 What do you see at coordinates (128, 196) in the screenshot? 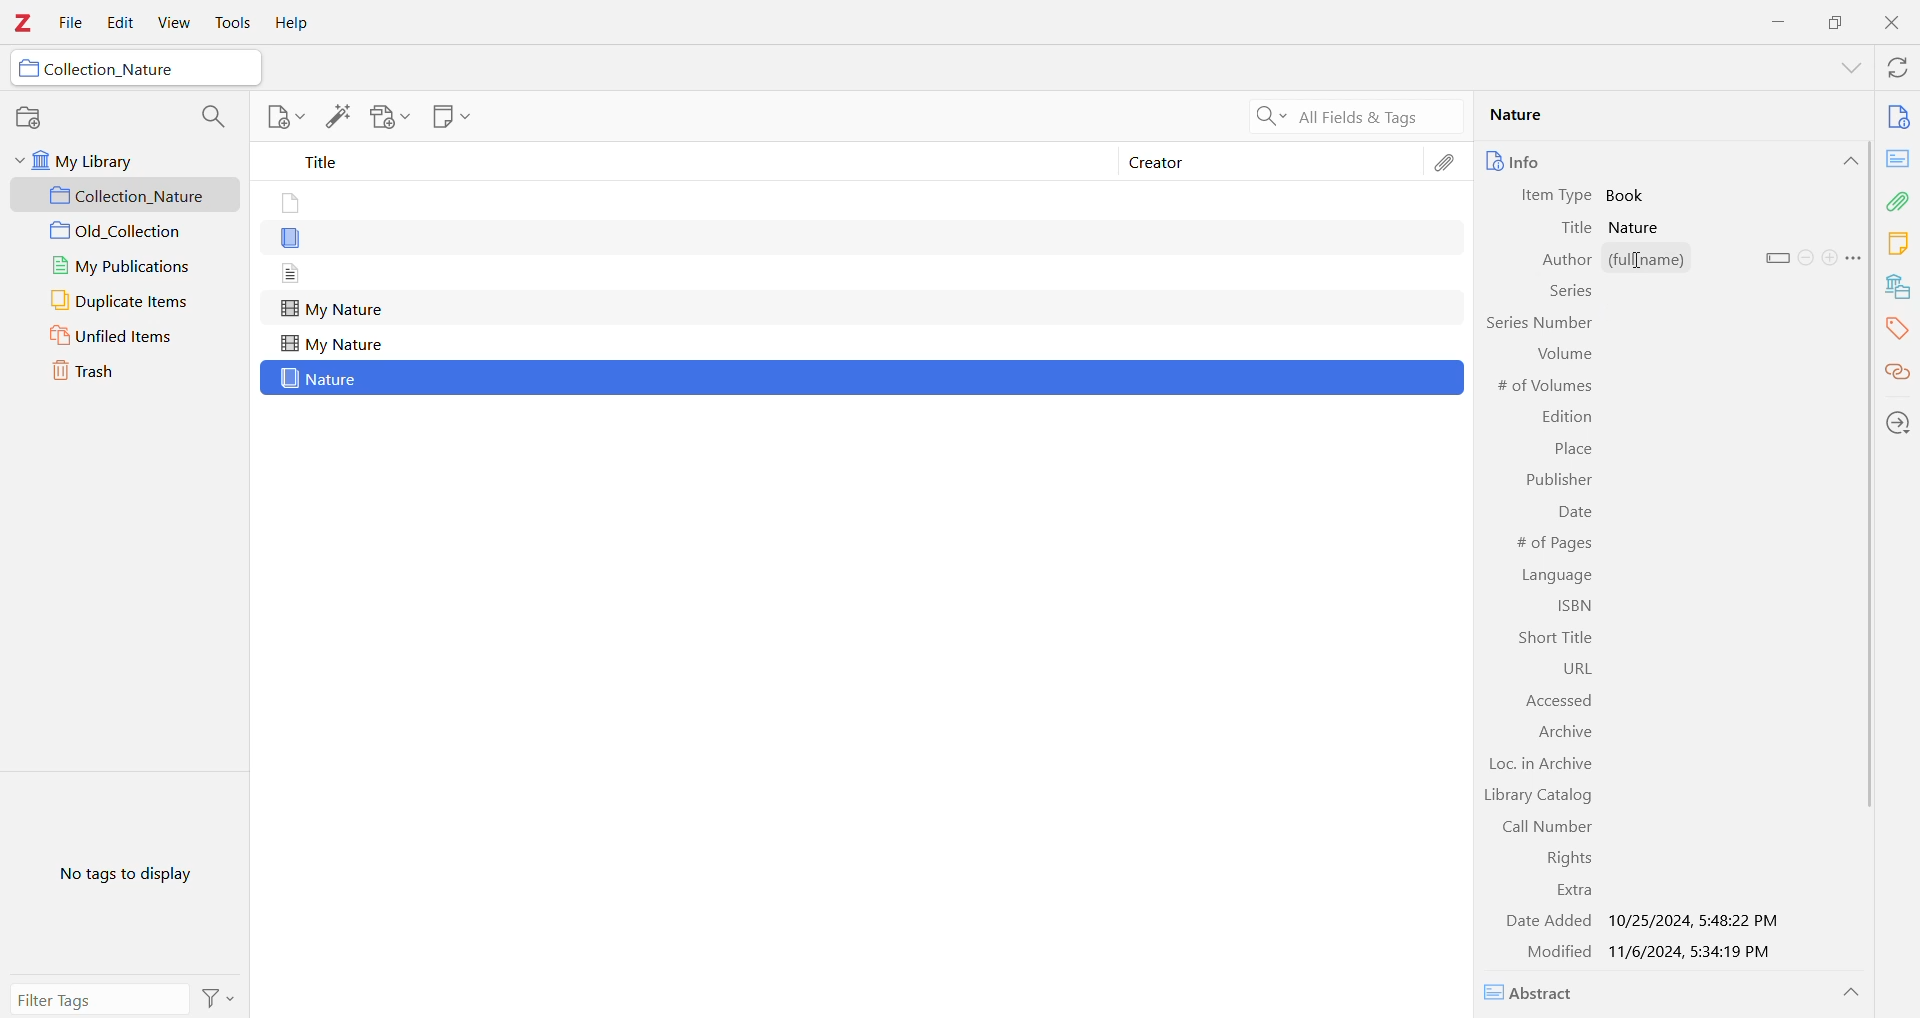
I see `Collection_Nature` at bounding box center [128, 196].